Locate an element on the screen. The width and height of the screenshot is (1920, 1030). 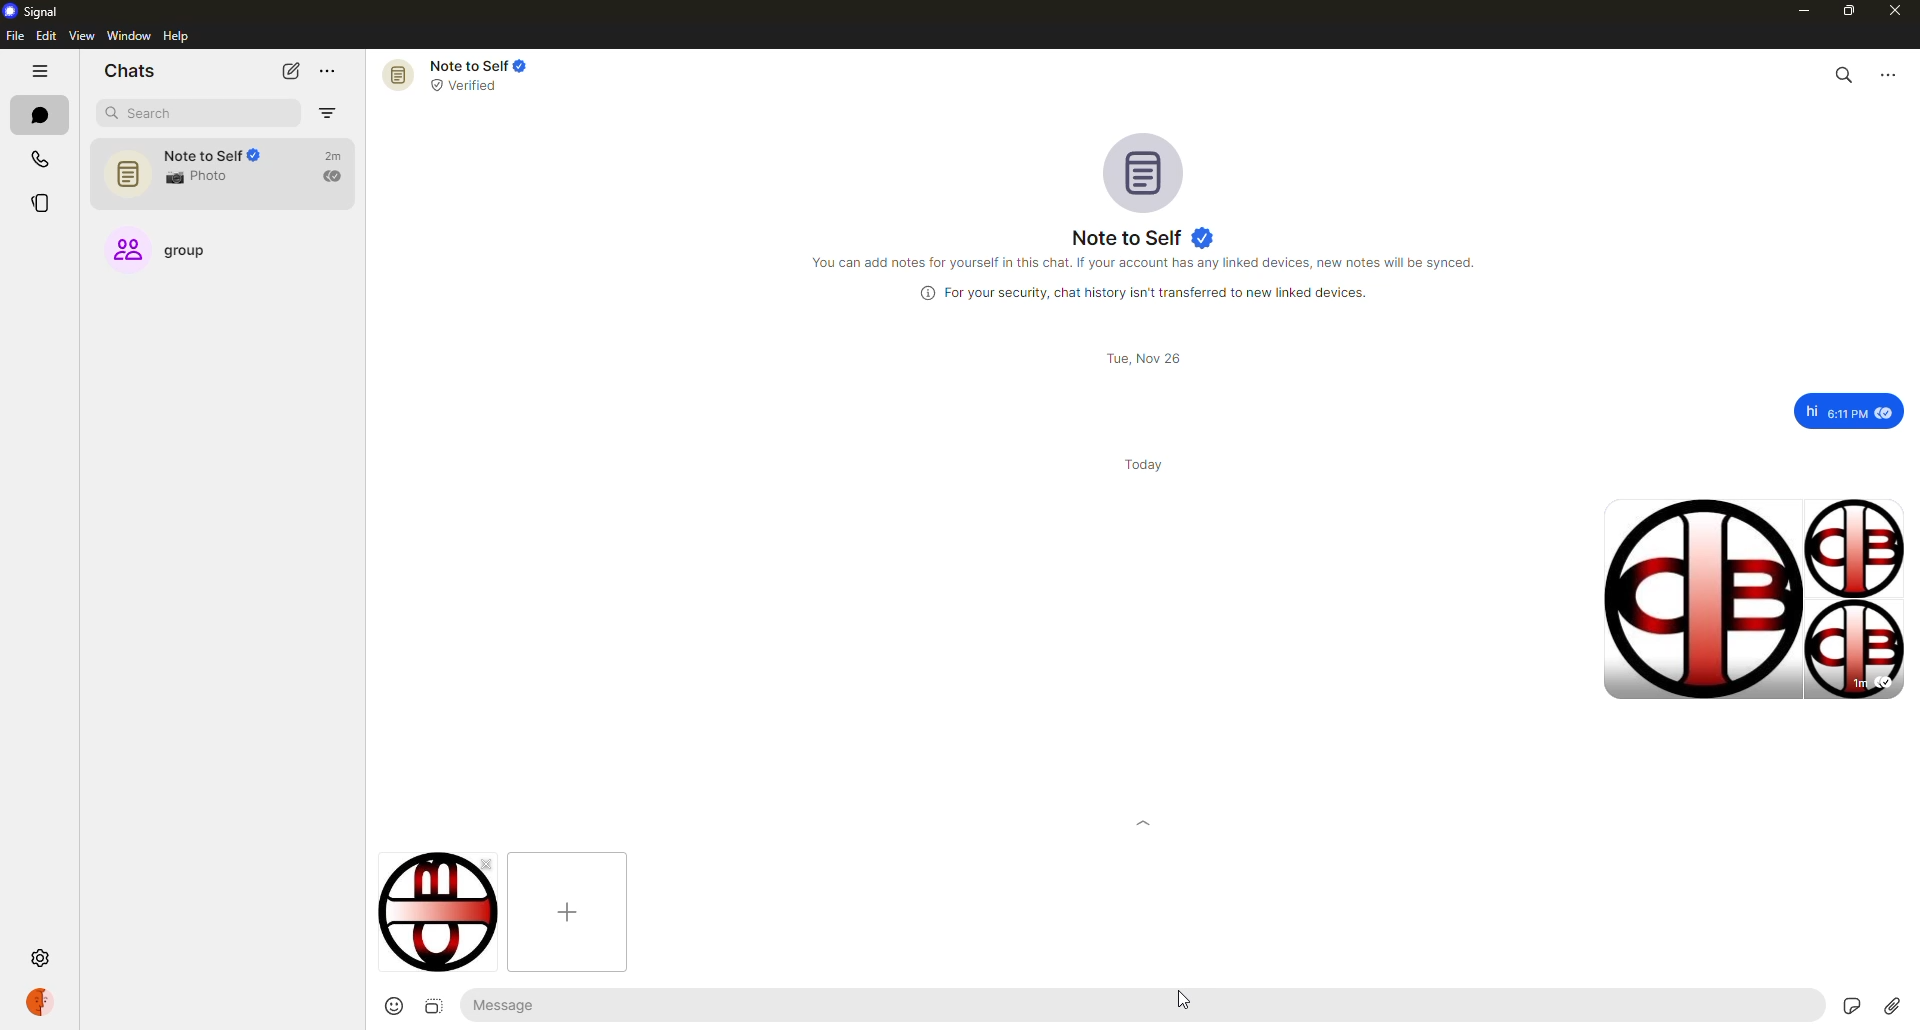
view is located at coordinates (82, 37).